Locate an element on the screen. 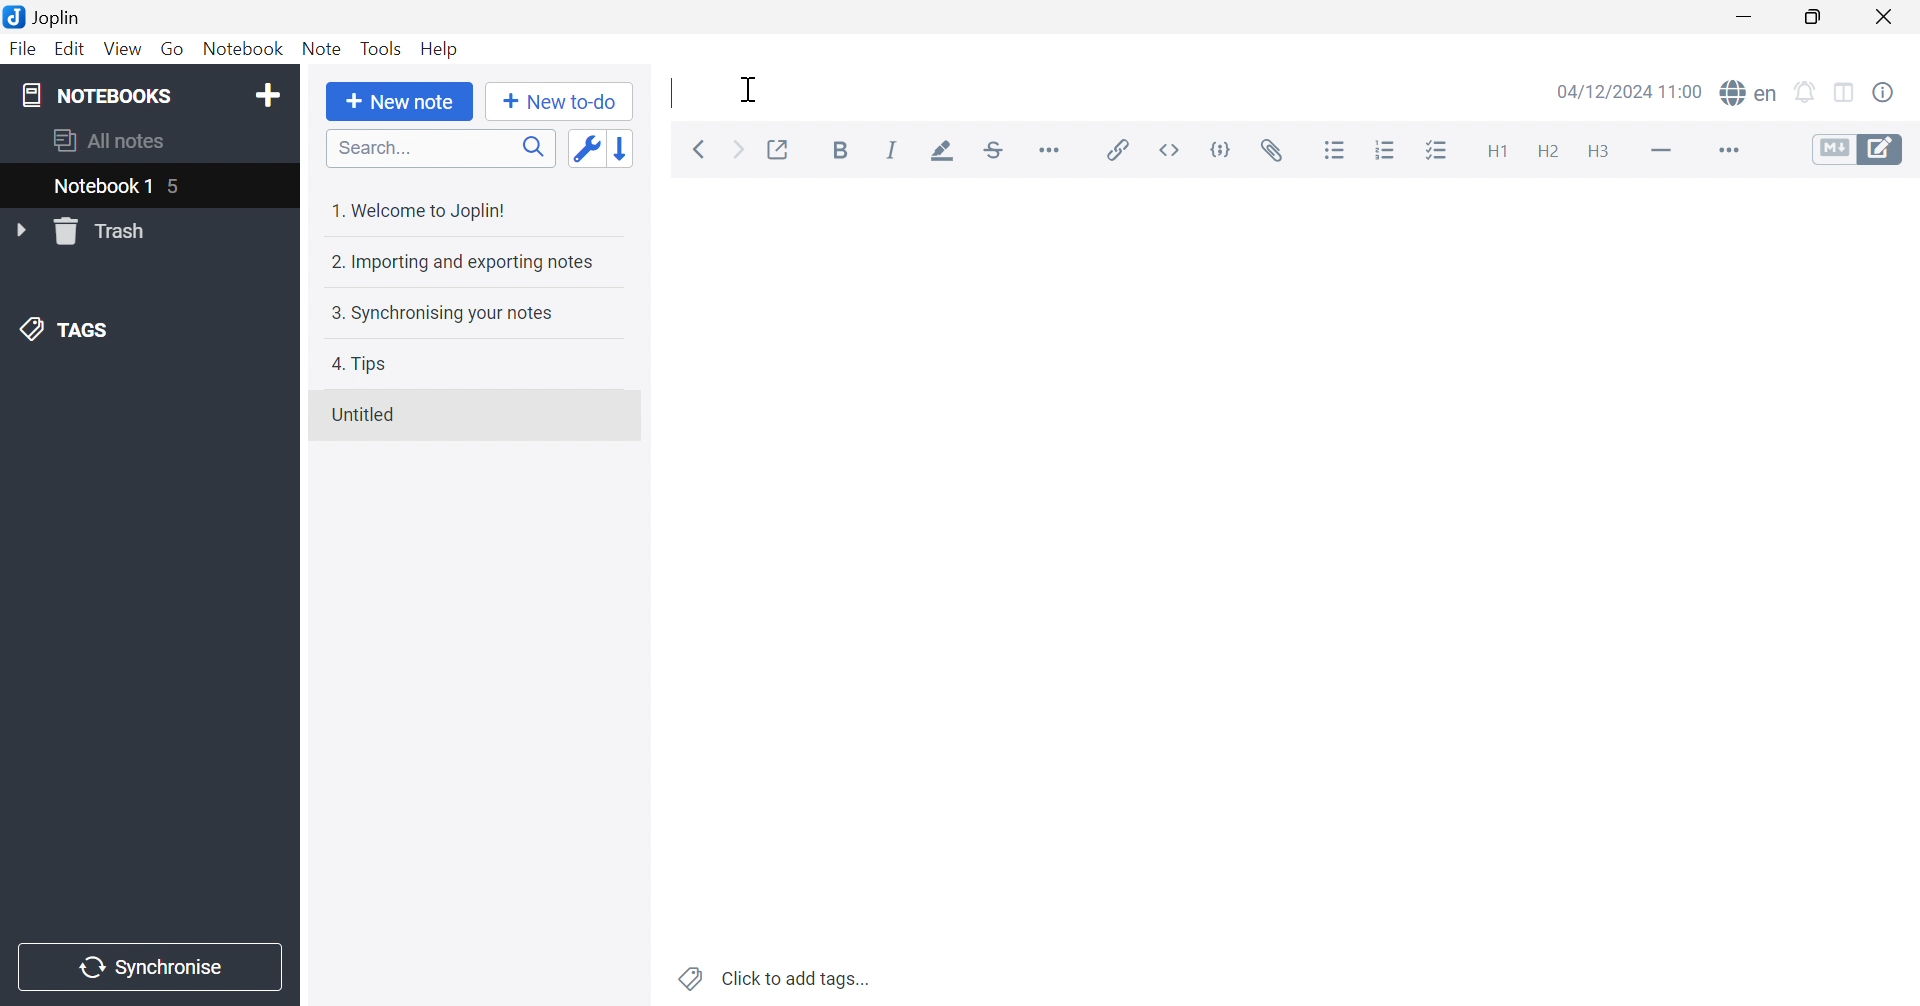 This screenshot has width=1920, height=1006. Inline code is located at coordinates (1167, 149).